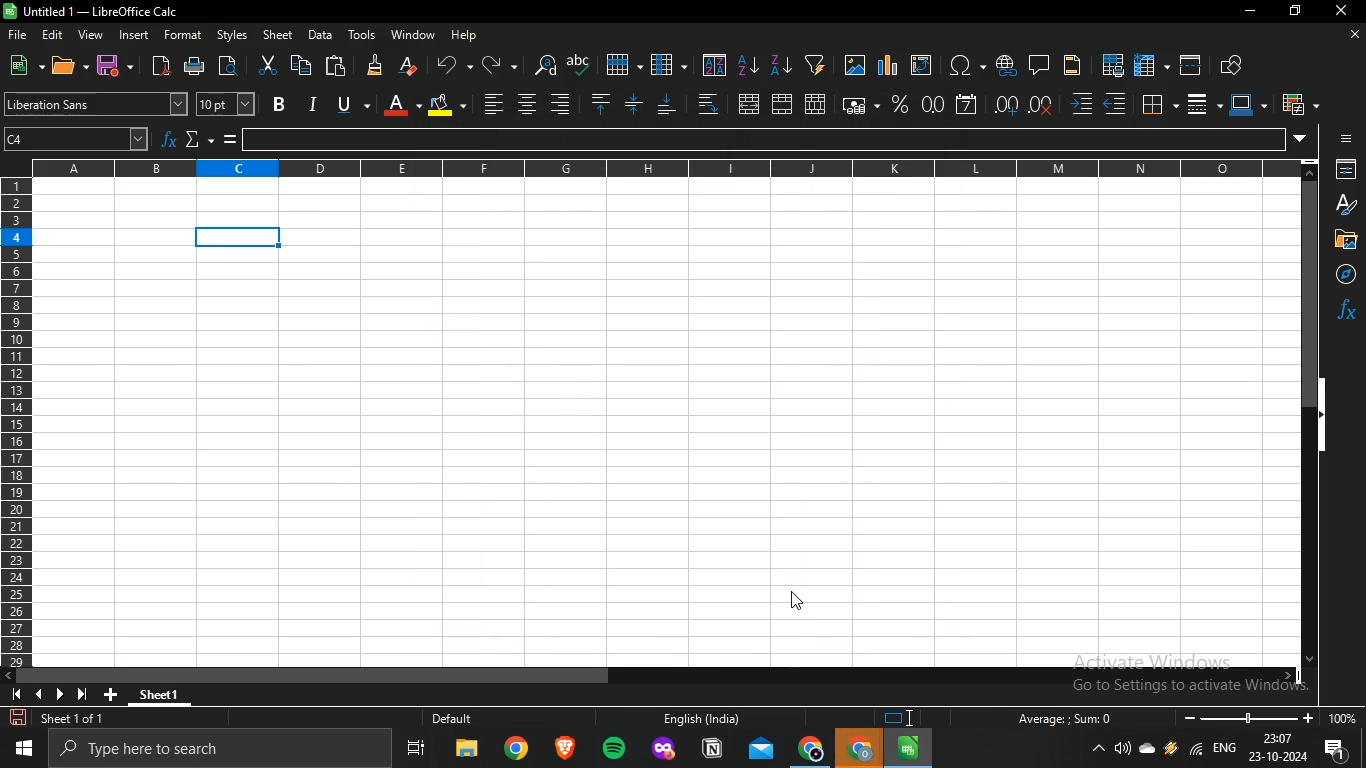  I want to click on underline, so click(344, 102).